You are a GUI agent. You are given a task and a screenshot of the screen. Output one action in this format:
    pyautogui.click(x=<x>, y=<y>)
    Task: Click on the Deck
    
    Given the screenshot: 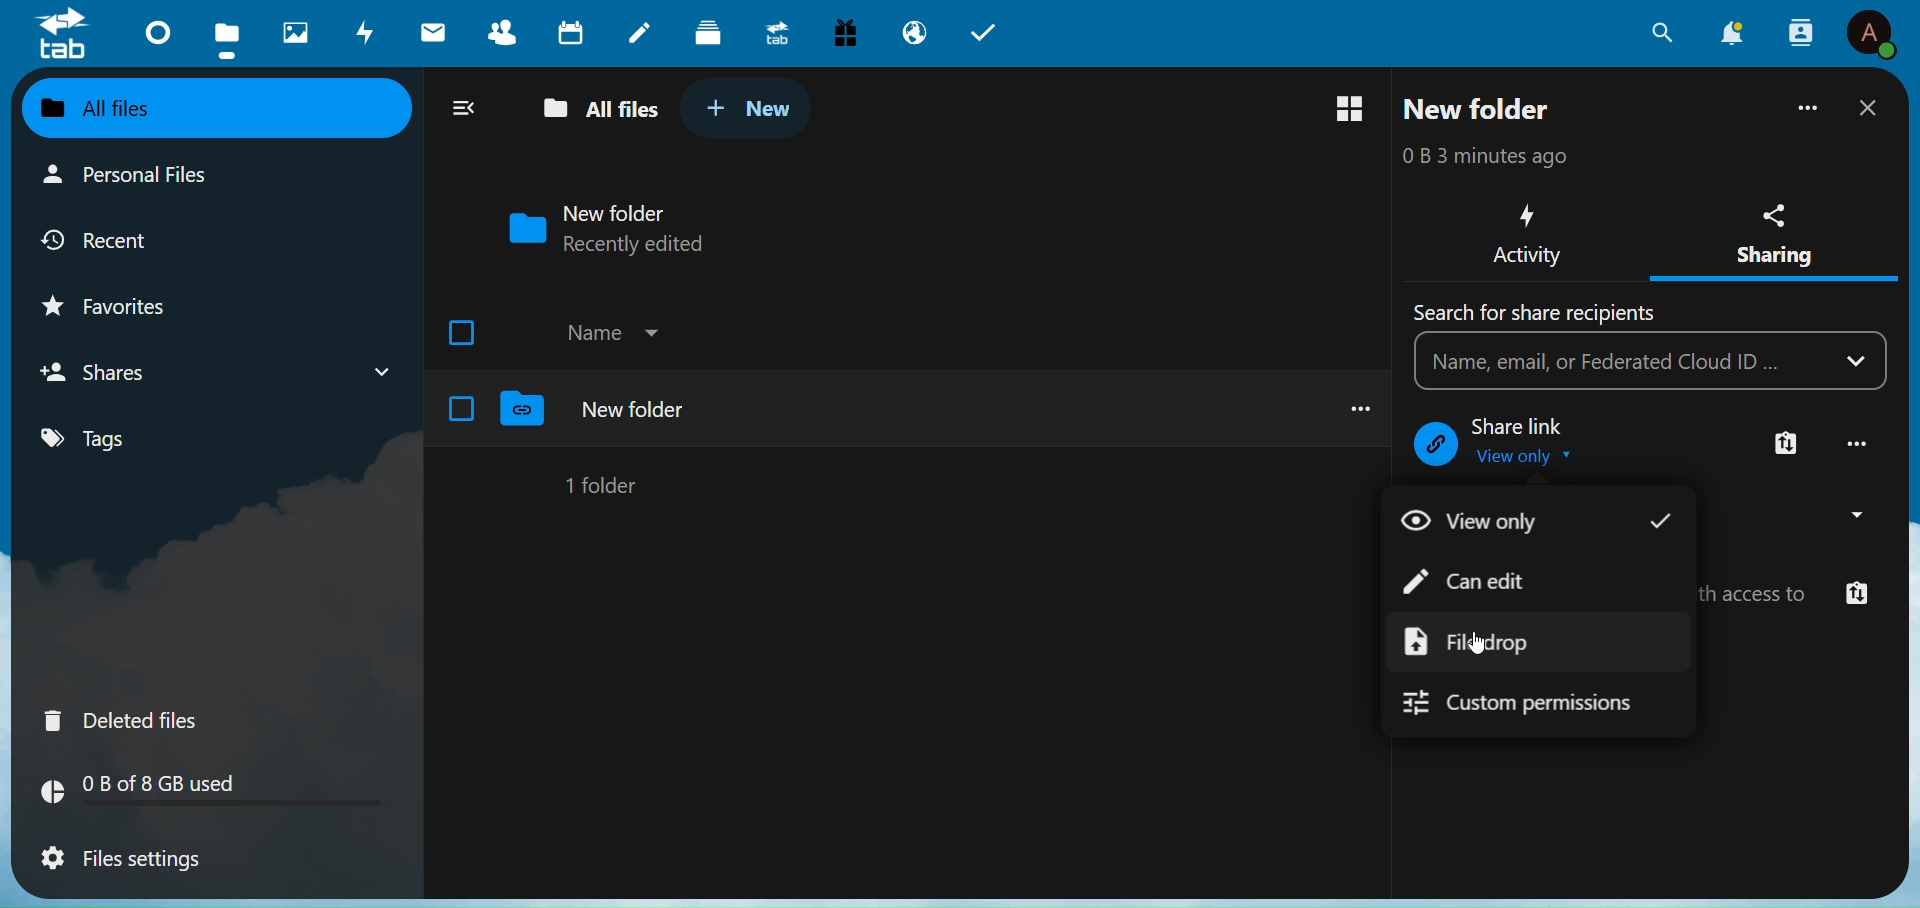 What is the action you would take?
    pyautogui.click(x=705, y=29)
    